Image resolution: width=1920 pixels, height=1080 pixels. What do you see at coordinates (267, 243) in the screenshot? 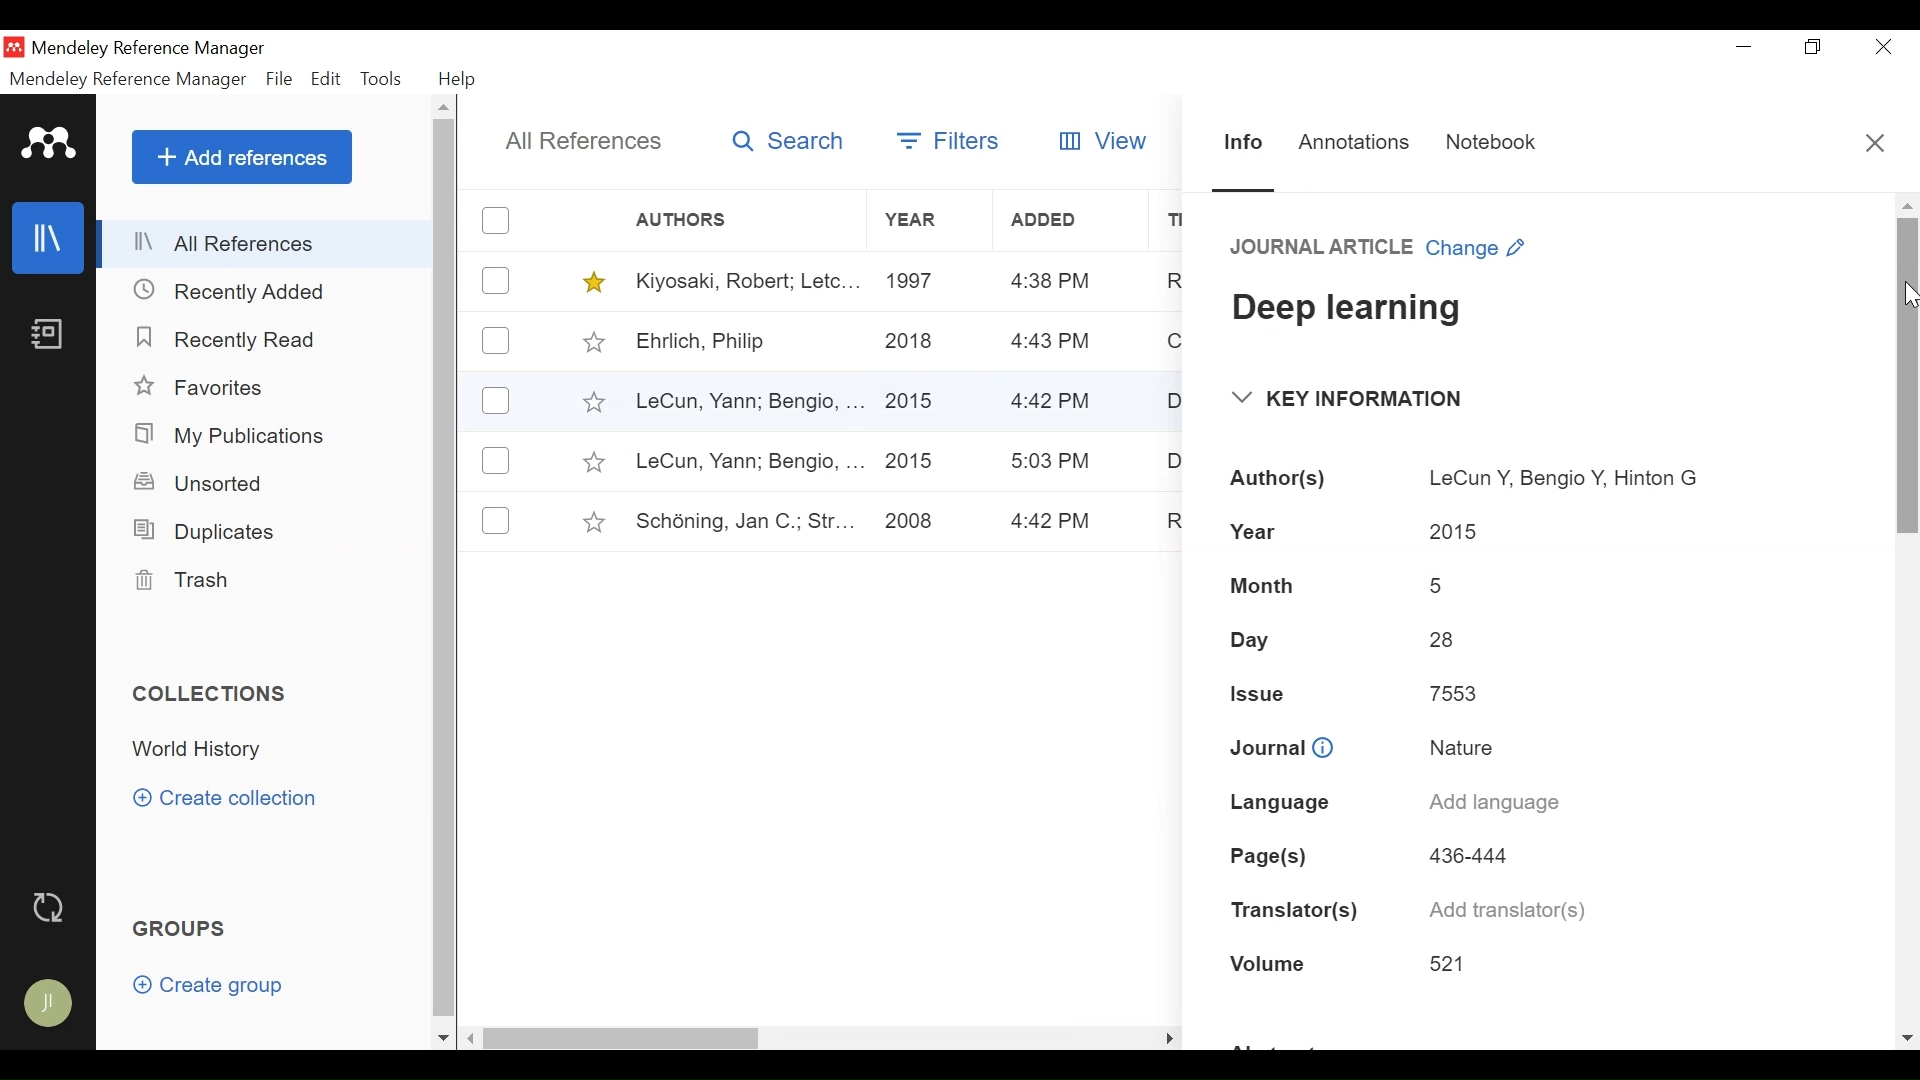
I see `All References` at bounding box center [267, 243].